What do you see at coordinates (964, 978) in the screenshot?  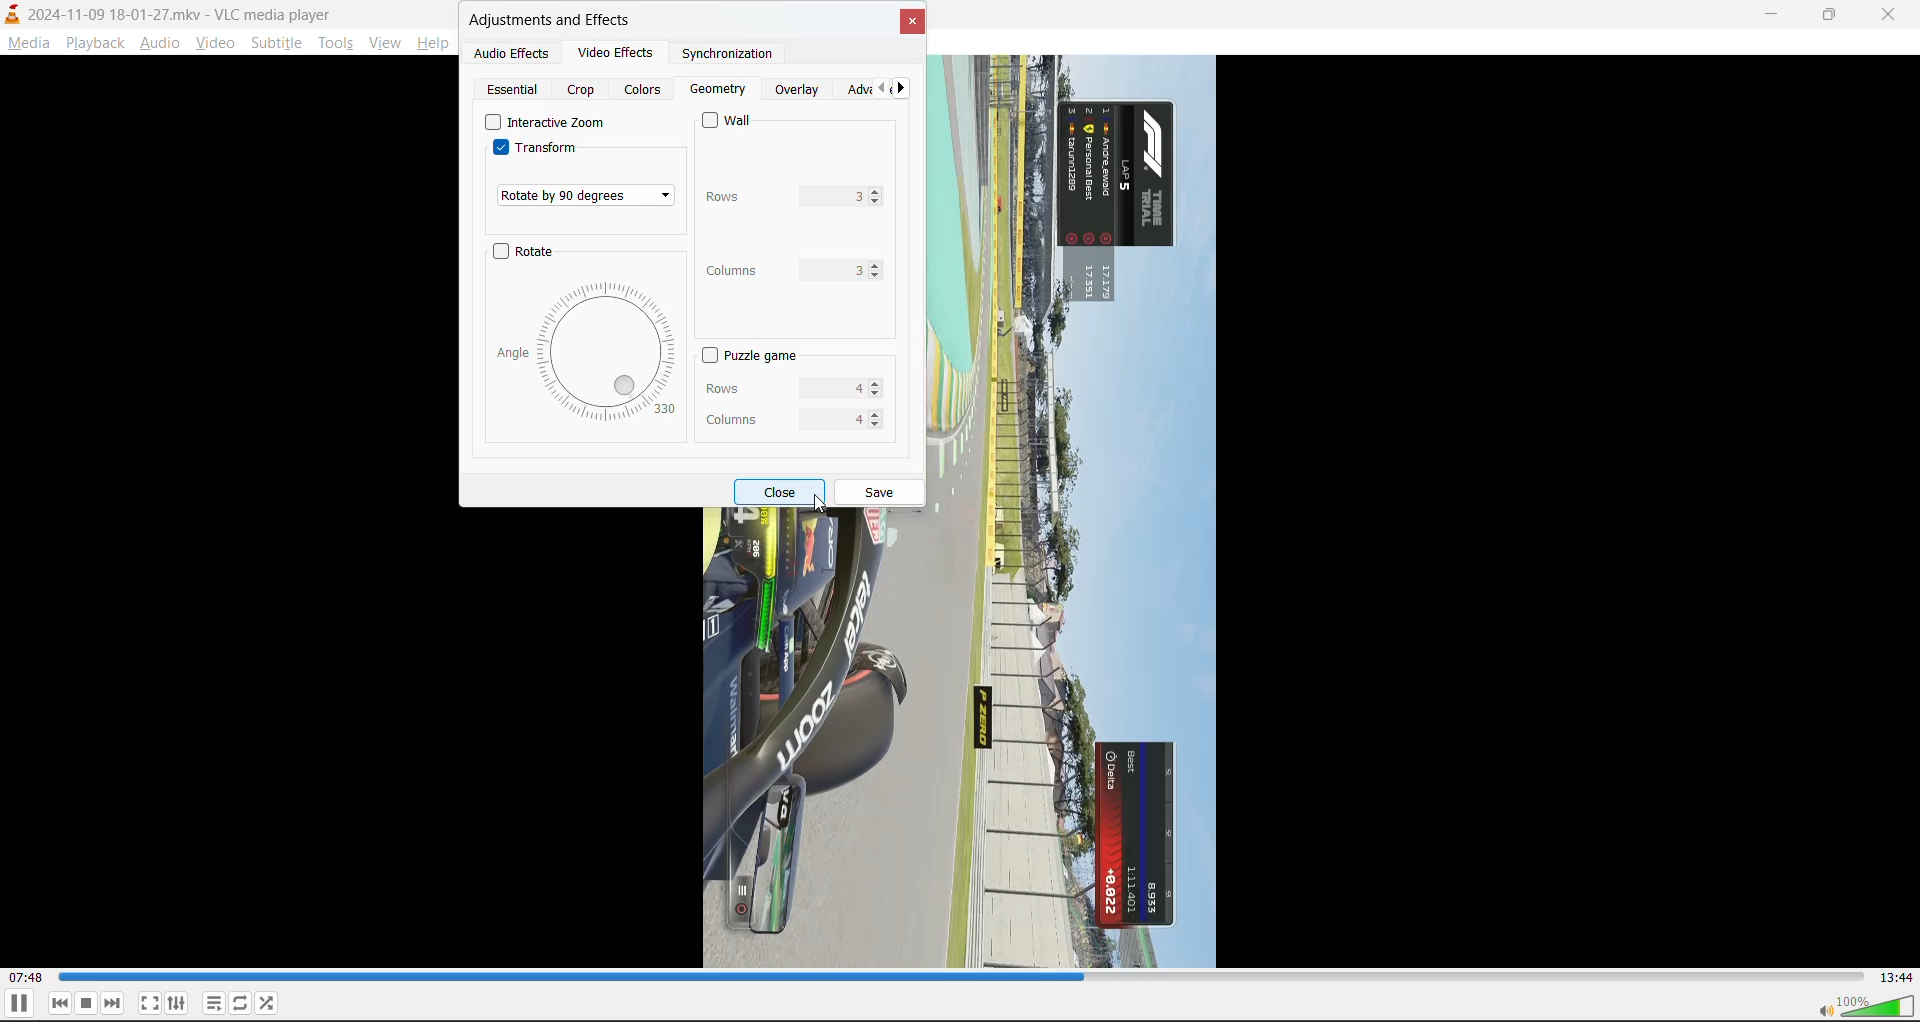 I see `track slider` at bounding box center [964, 978].